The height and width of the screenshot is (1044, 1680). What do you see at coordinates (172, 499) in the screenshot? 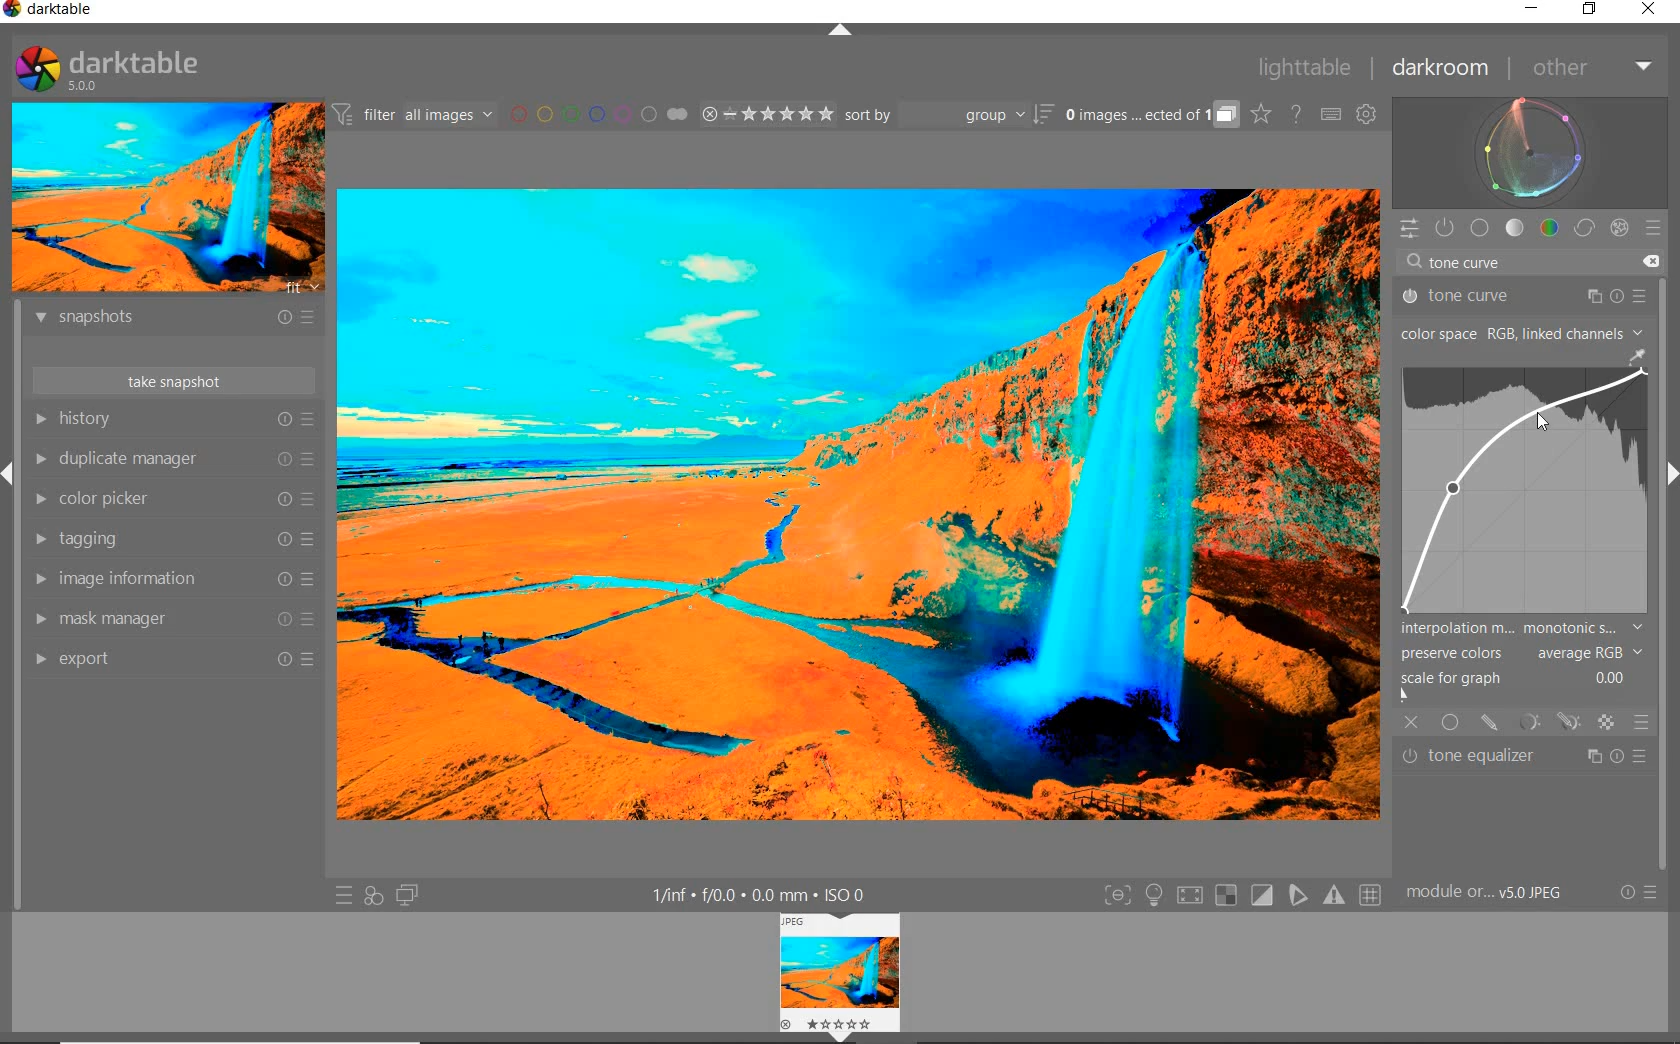
I see `color picker` at bounding box center [172, 499].